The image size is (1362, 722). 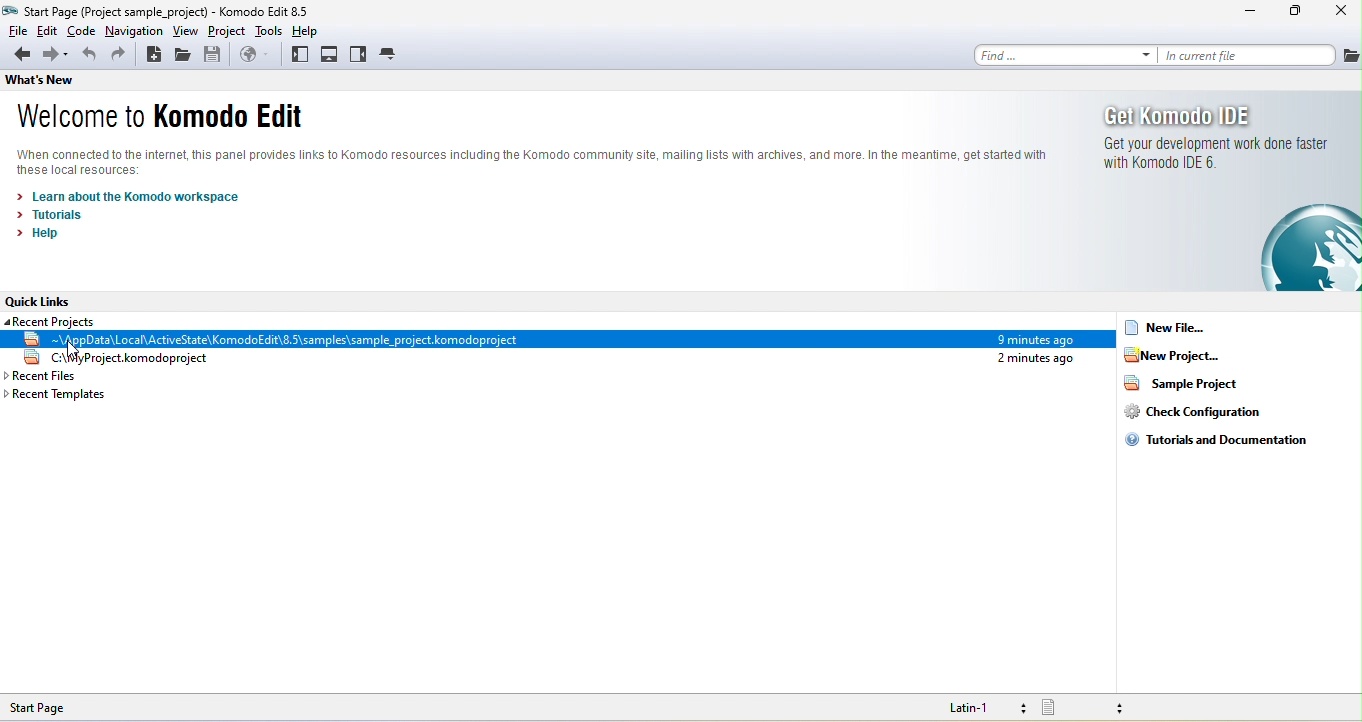 What do you see at coordinates (88, 55) in the screenshot?
I see `undo` at bounding box center [88, 55].